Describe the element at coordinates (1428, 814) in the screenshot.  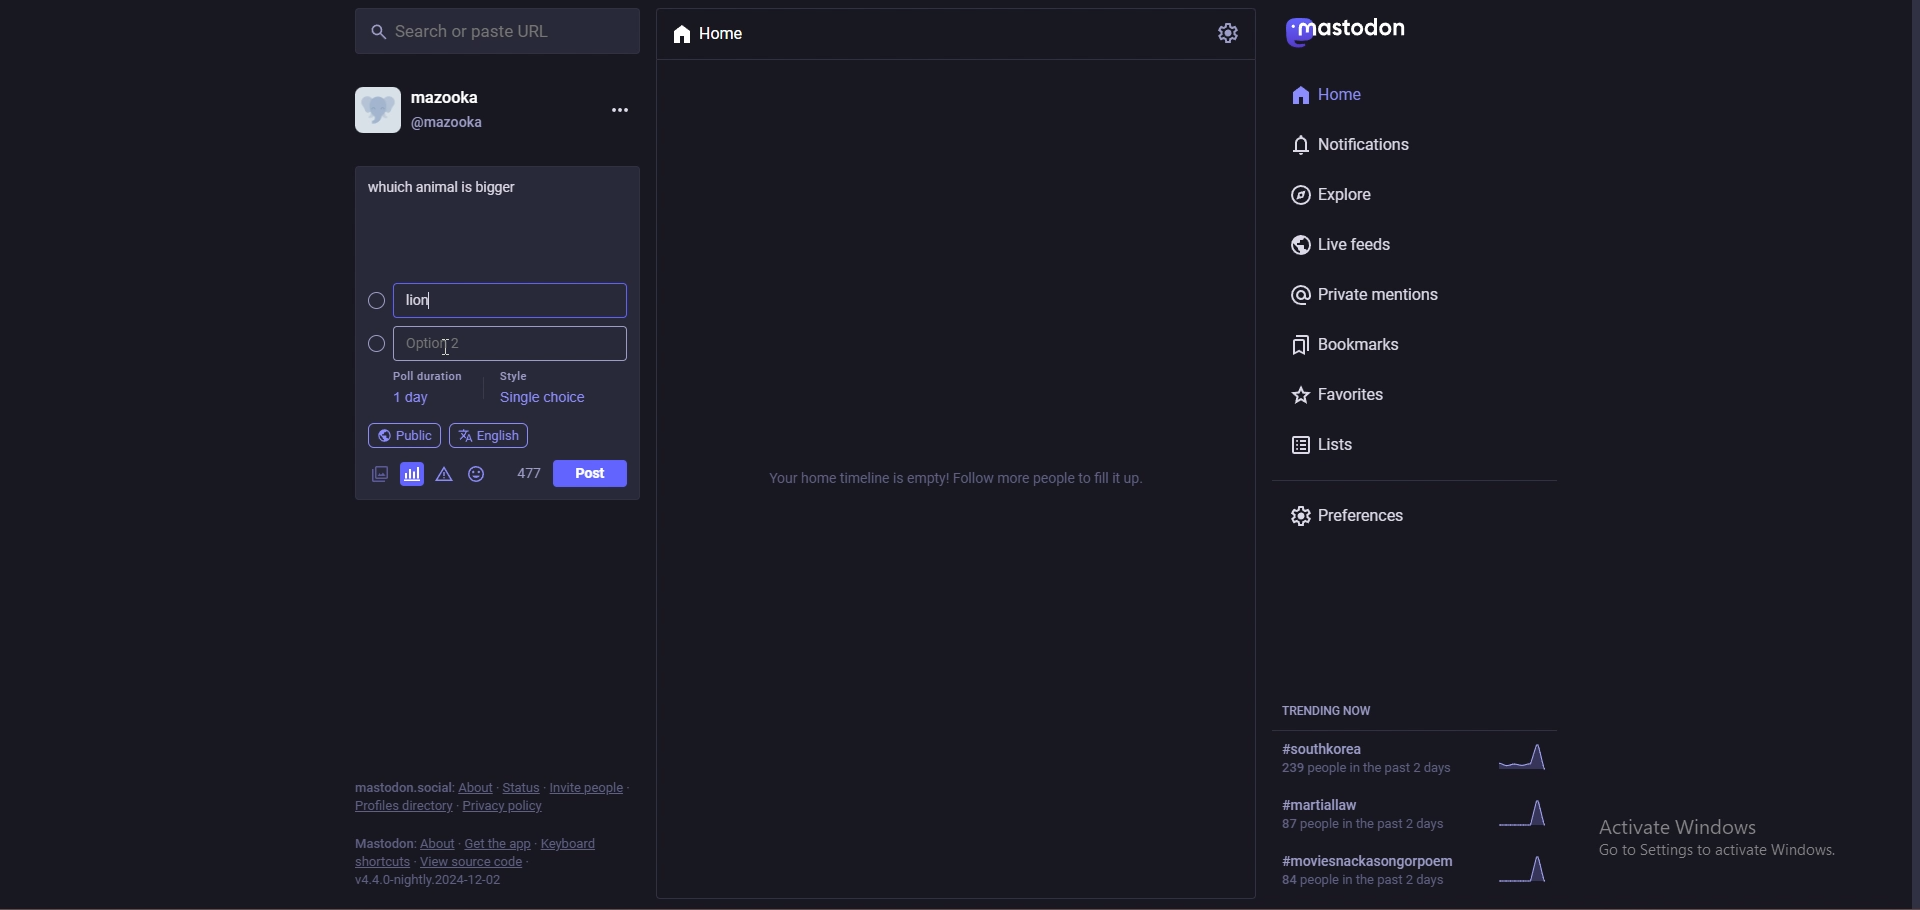
I see `trend` at that location.